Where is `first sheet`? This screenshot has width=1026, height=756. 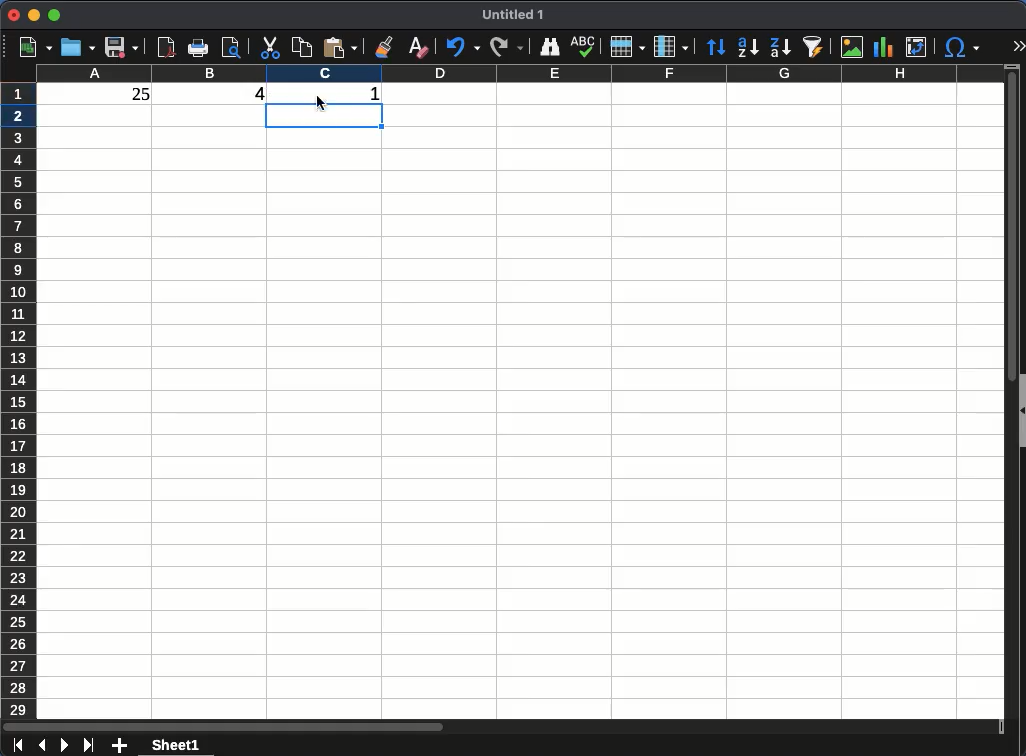
first sheet is located at coordinates (19, 745).